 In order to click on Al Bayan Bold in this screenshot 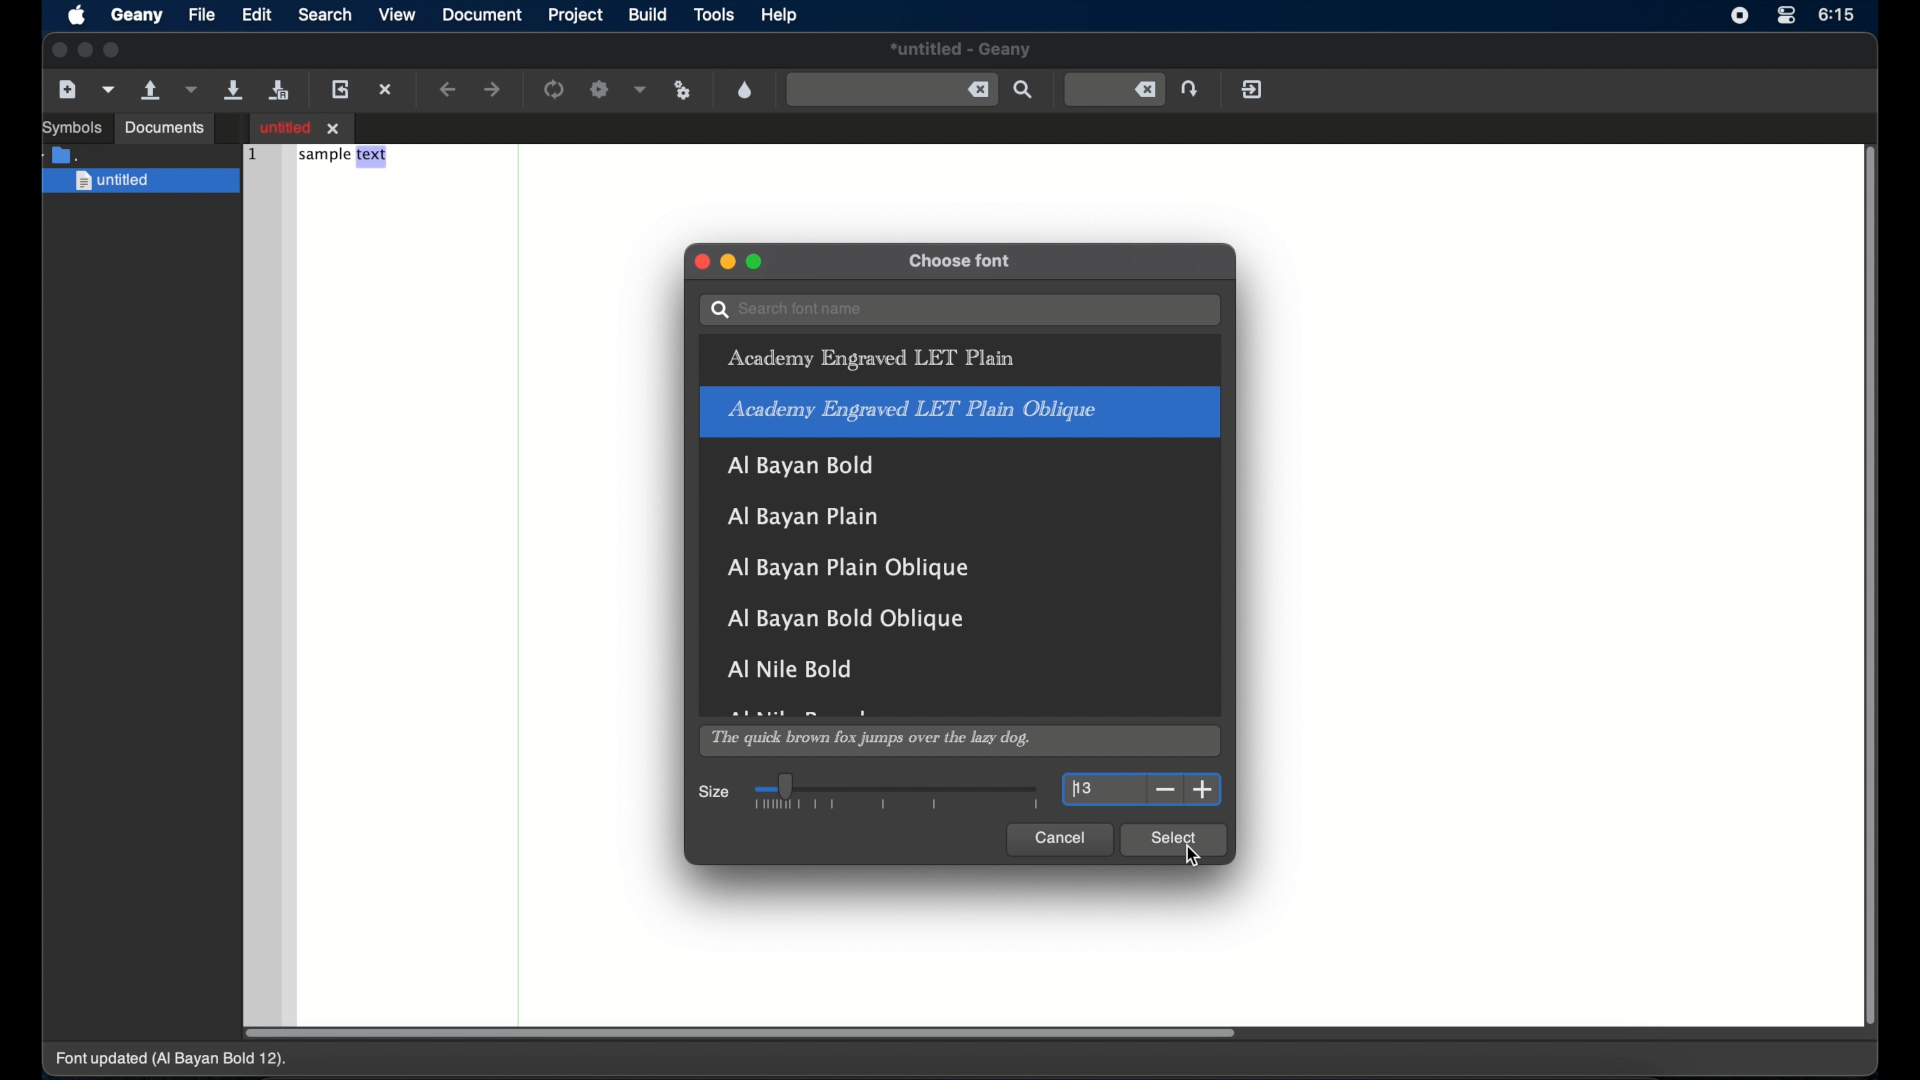, I will do `click(808, 472)`.